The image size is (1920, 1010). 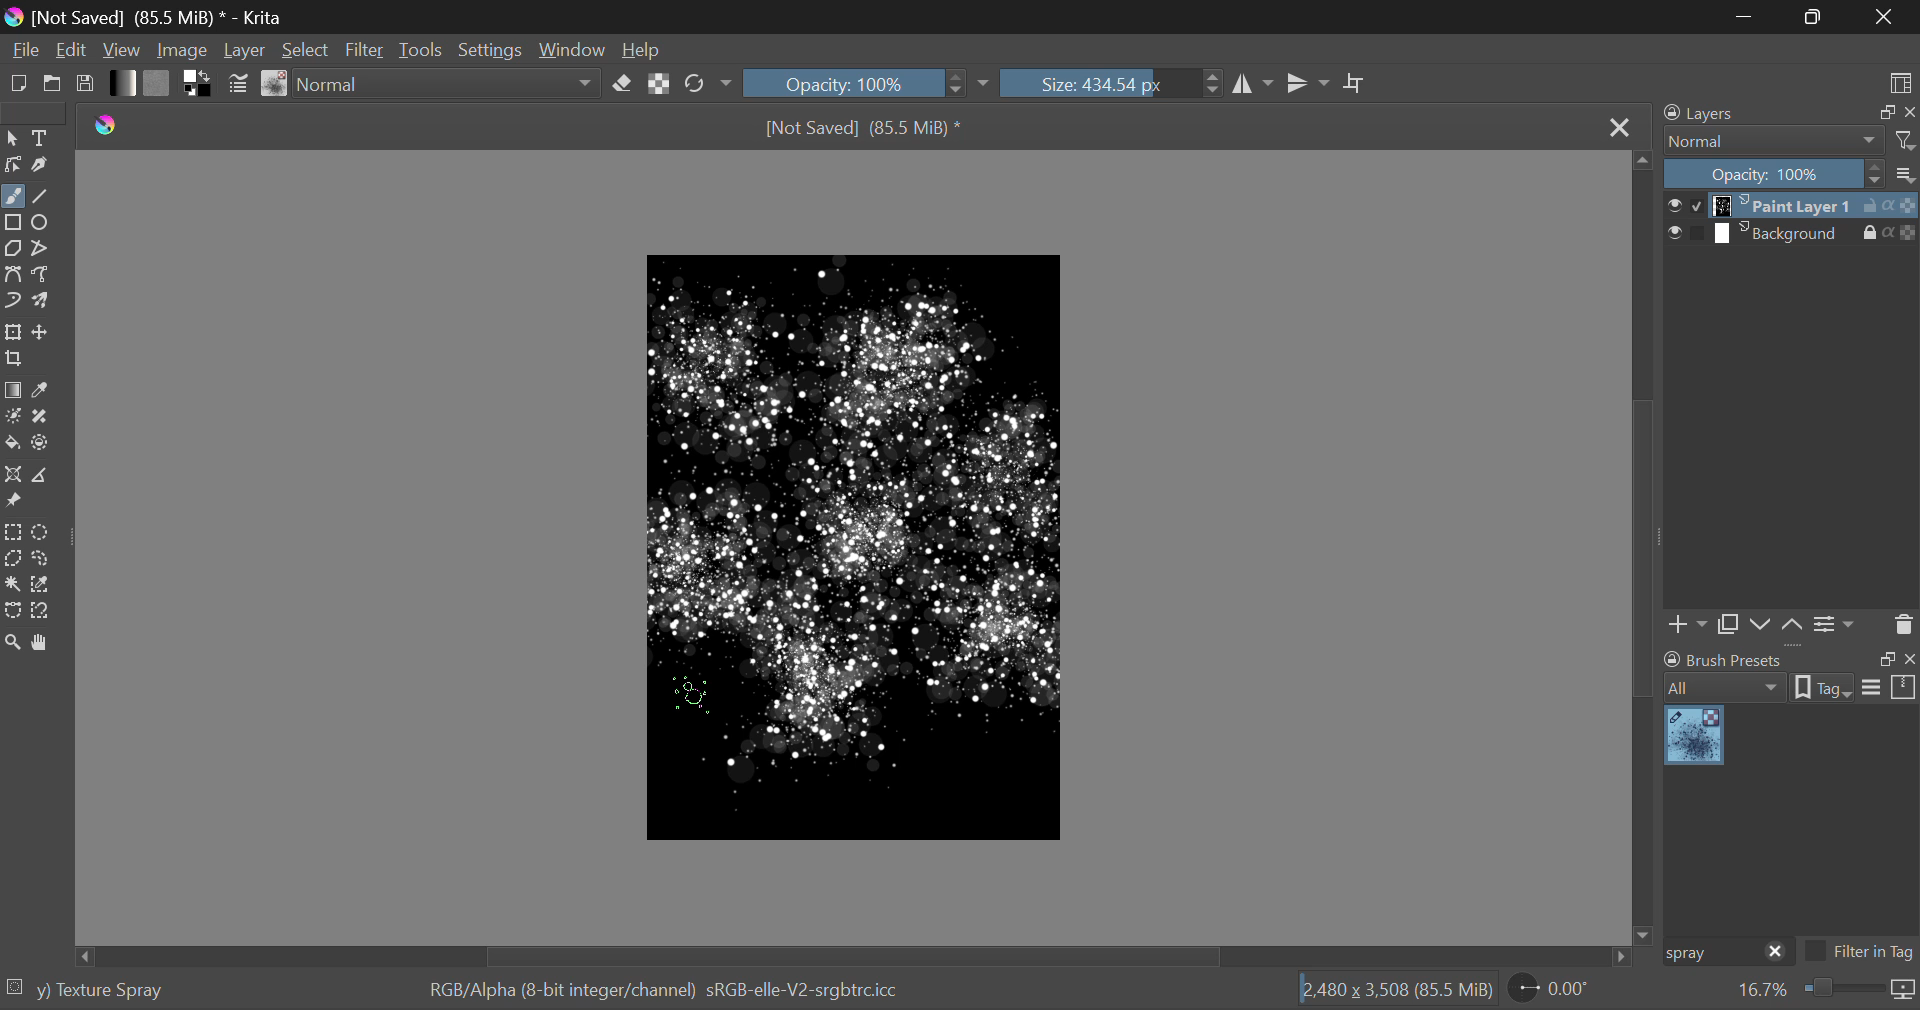 I want to click on Filter in Tag, so click(x=1860, y=954).